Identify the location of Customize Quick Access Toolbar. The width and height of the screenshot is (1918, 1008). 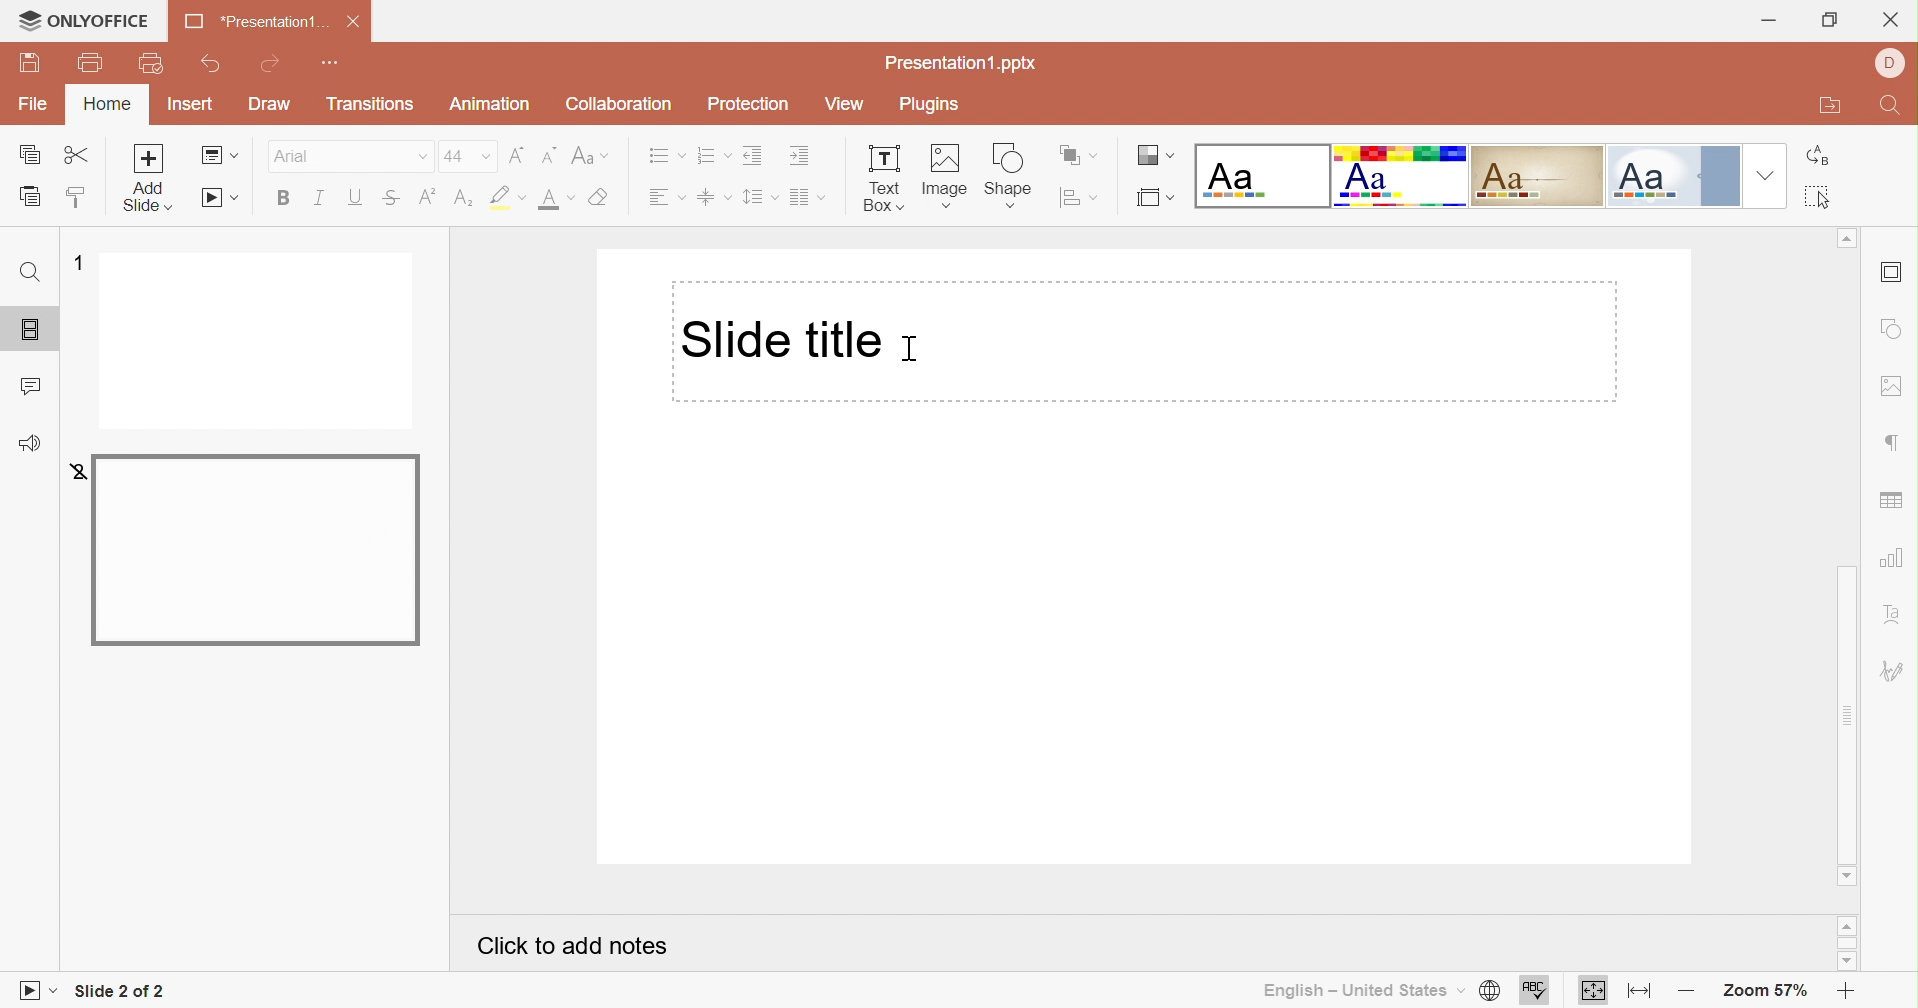
(335, 64).